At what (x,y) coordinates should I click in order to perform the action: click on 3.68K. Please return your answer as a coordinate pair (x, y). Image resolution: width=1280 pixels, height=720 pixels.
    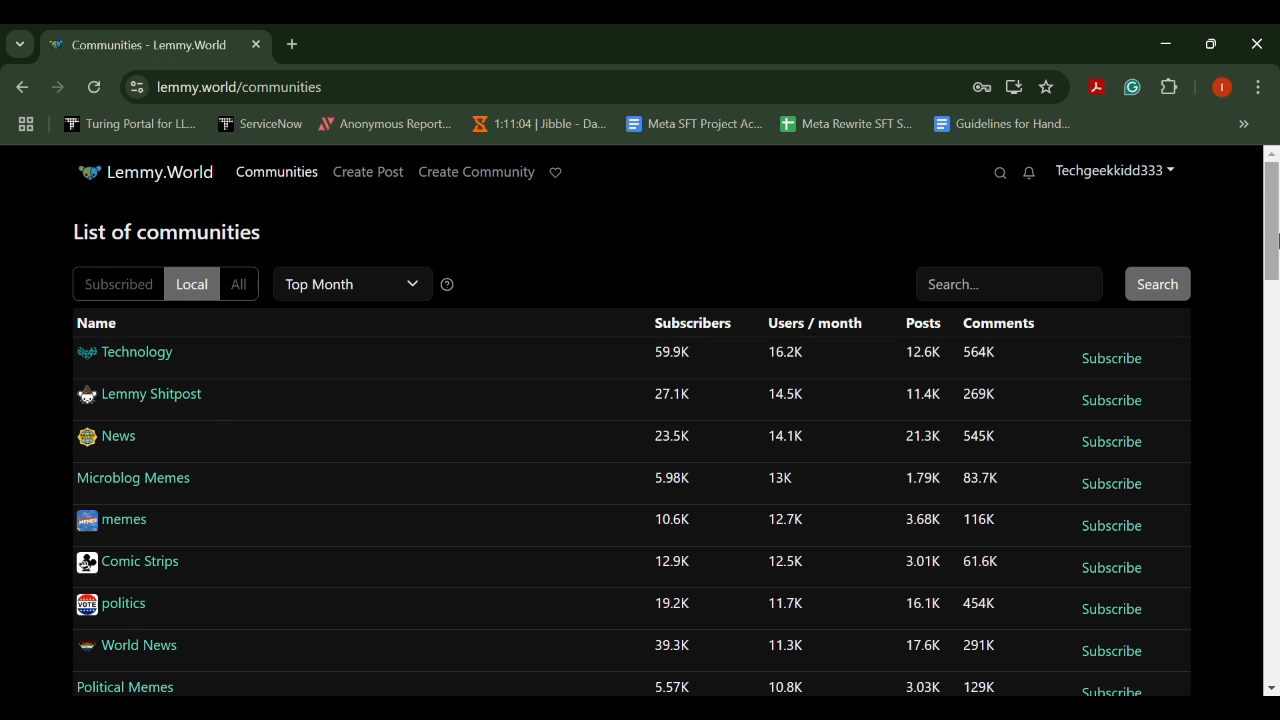
    Looking at the image, I should click on (921, 520).